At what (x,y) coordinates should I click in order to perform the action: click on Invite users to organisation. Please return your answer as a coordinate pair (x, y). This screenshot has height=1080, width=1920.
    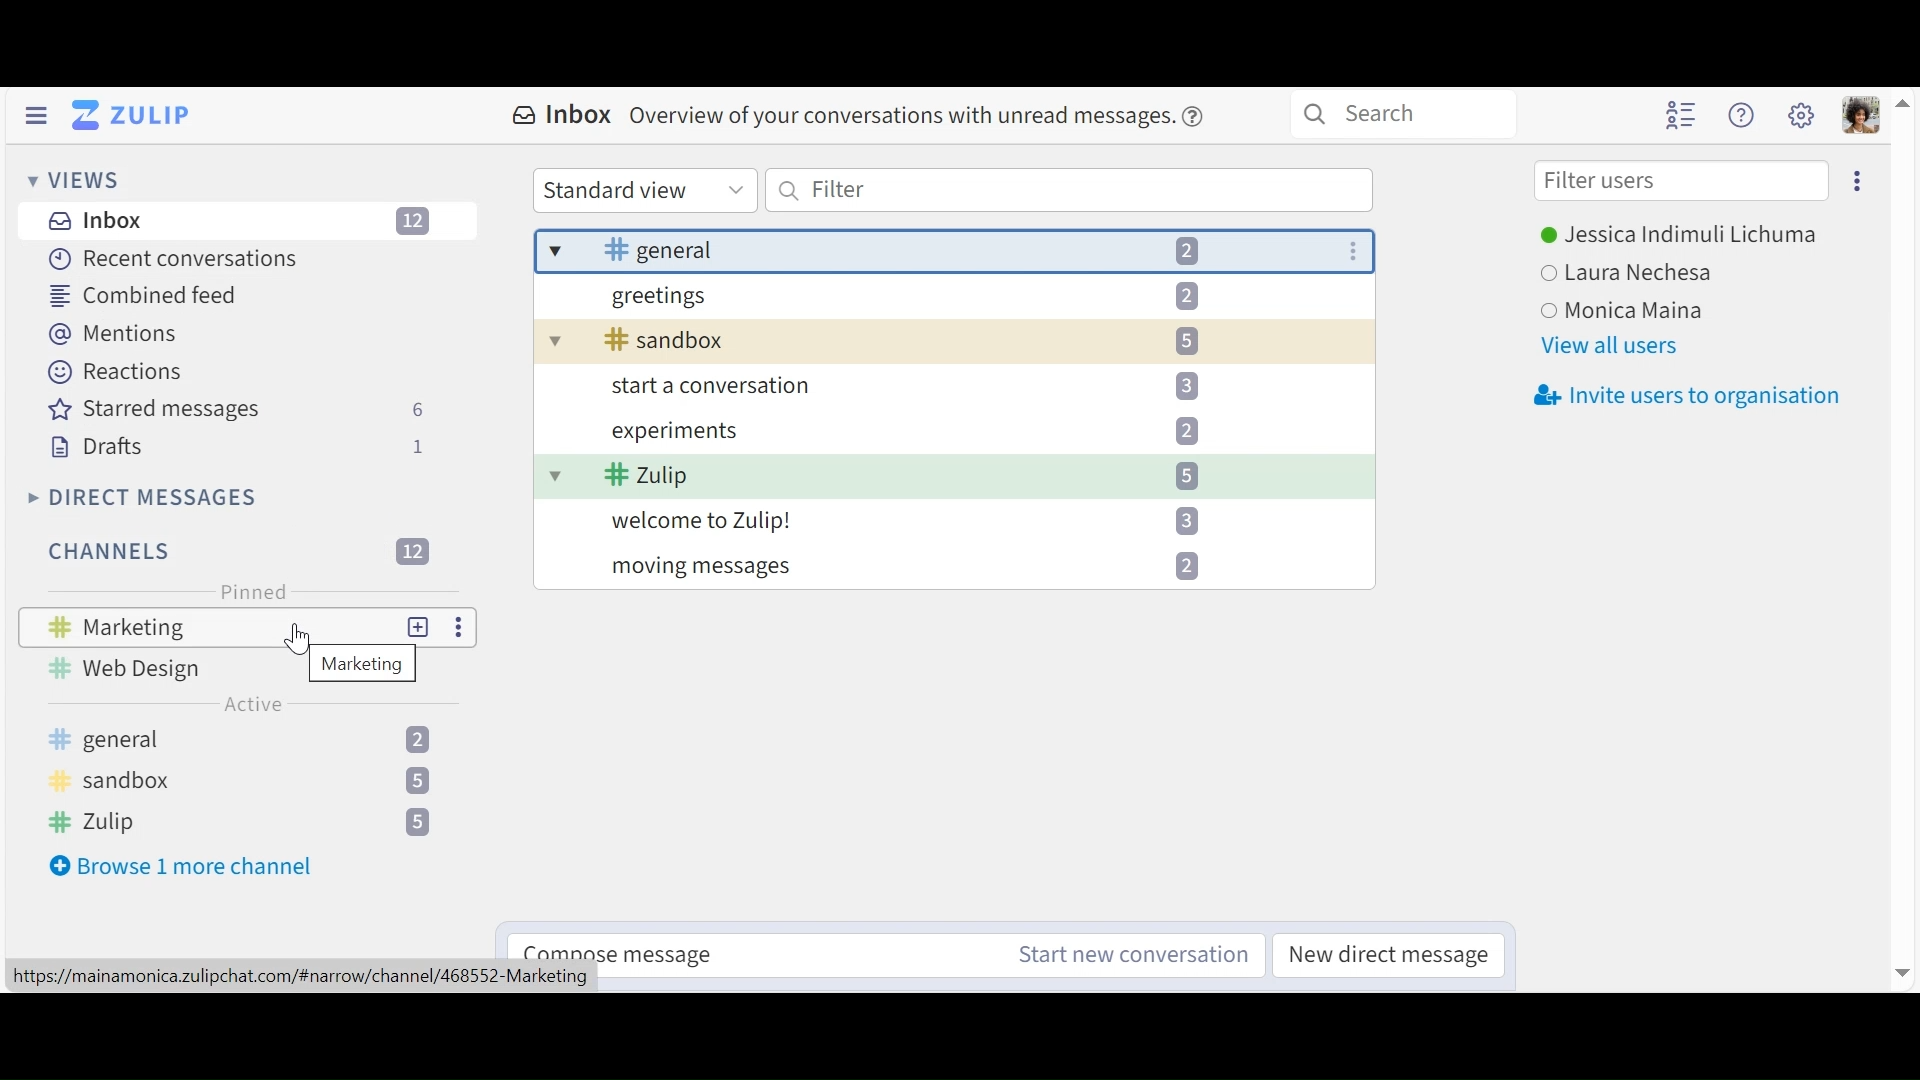
    Looking at the image, I should click on (1690, 393).